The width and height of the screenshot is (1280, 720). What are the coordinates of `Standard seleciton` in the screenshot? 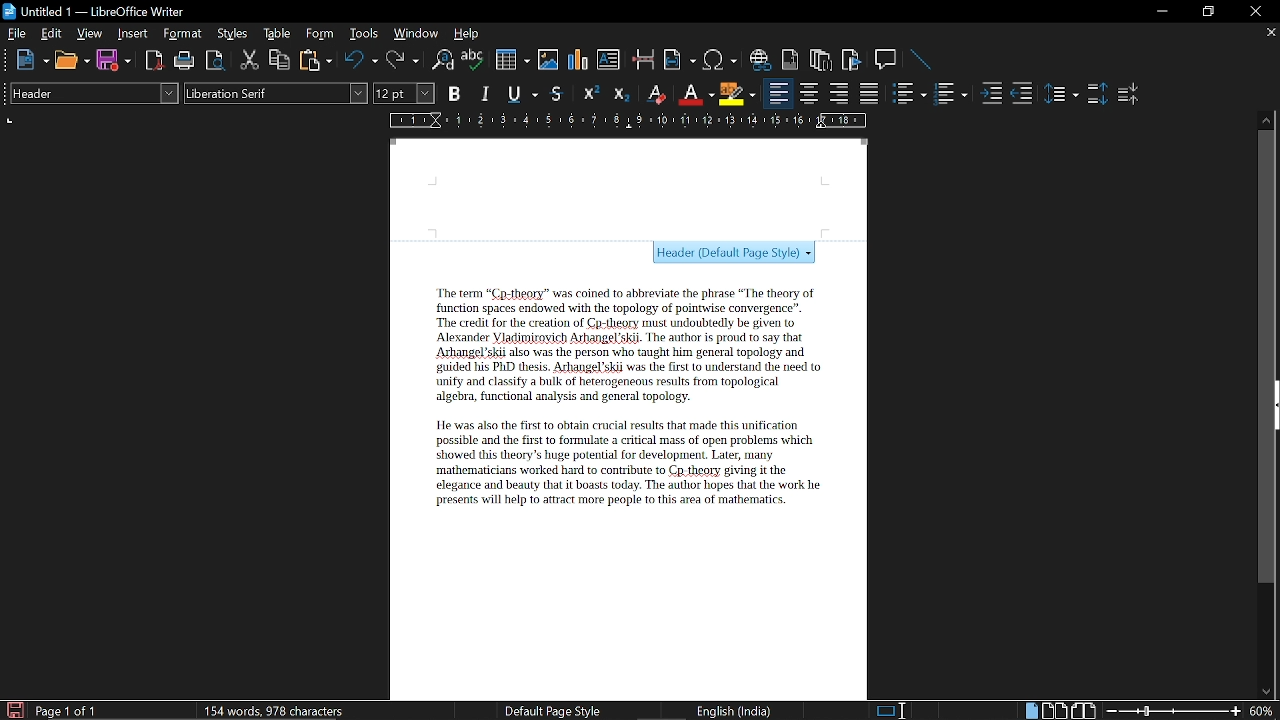 It's located at (895, 711).